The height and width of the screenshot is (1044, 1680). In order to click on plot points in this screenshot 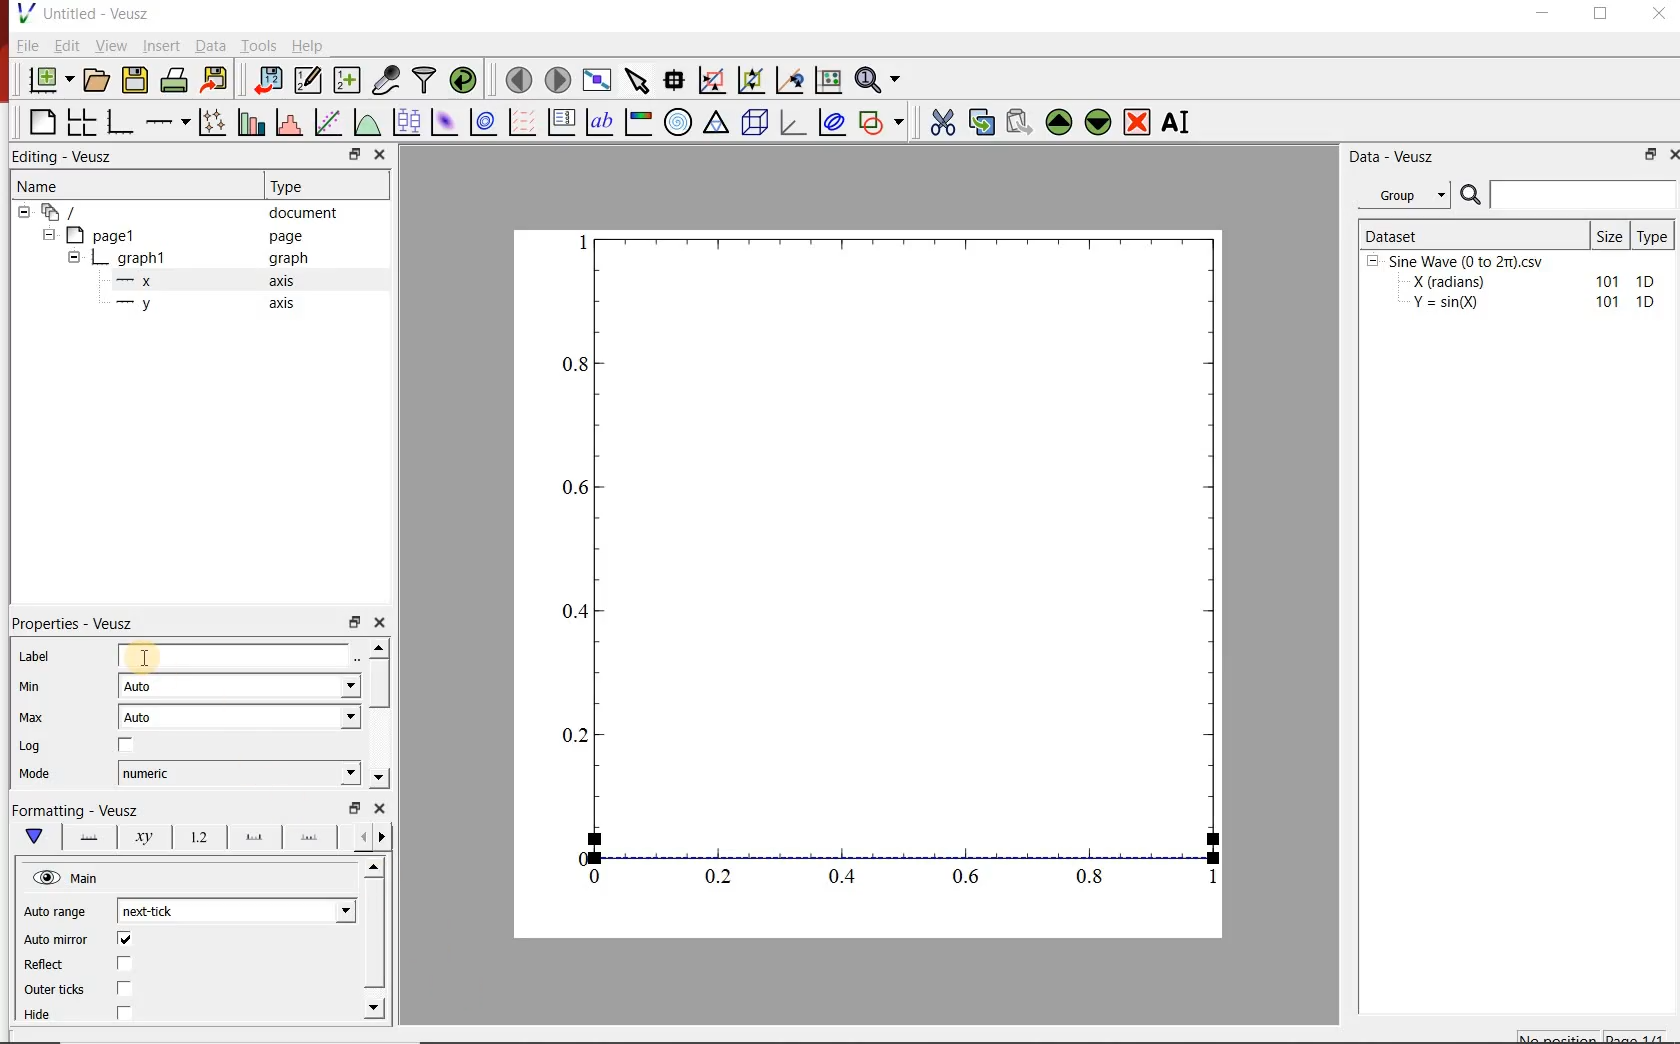, I will do `click(215, 121)`.